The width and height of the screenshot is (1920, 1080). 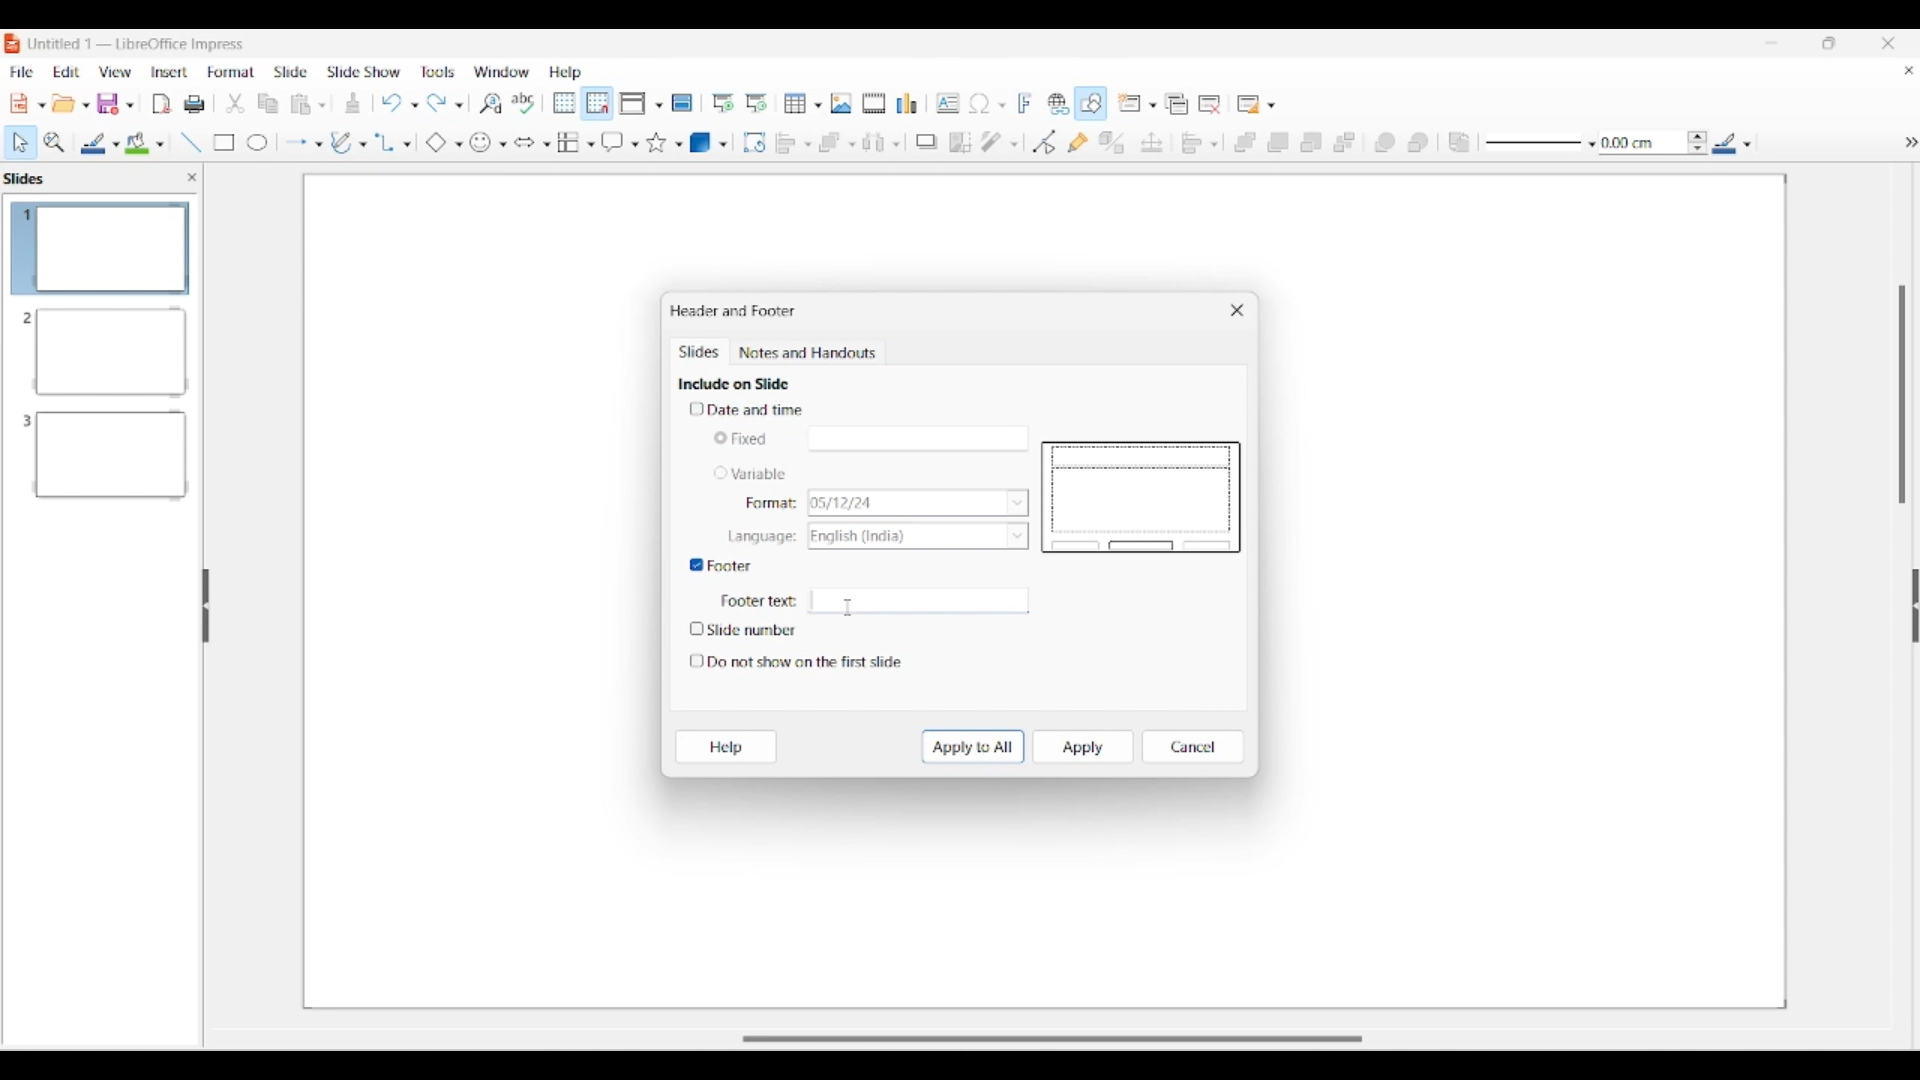 What do you see at coordinates (1039, 1033) in the screenshot?
I see `Slider` at bounding box center [1039, 1033].